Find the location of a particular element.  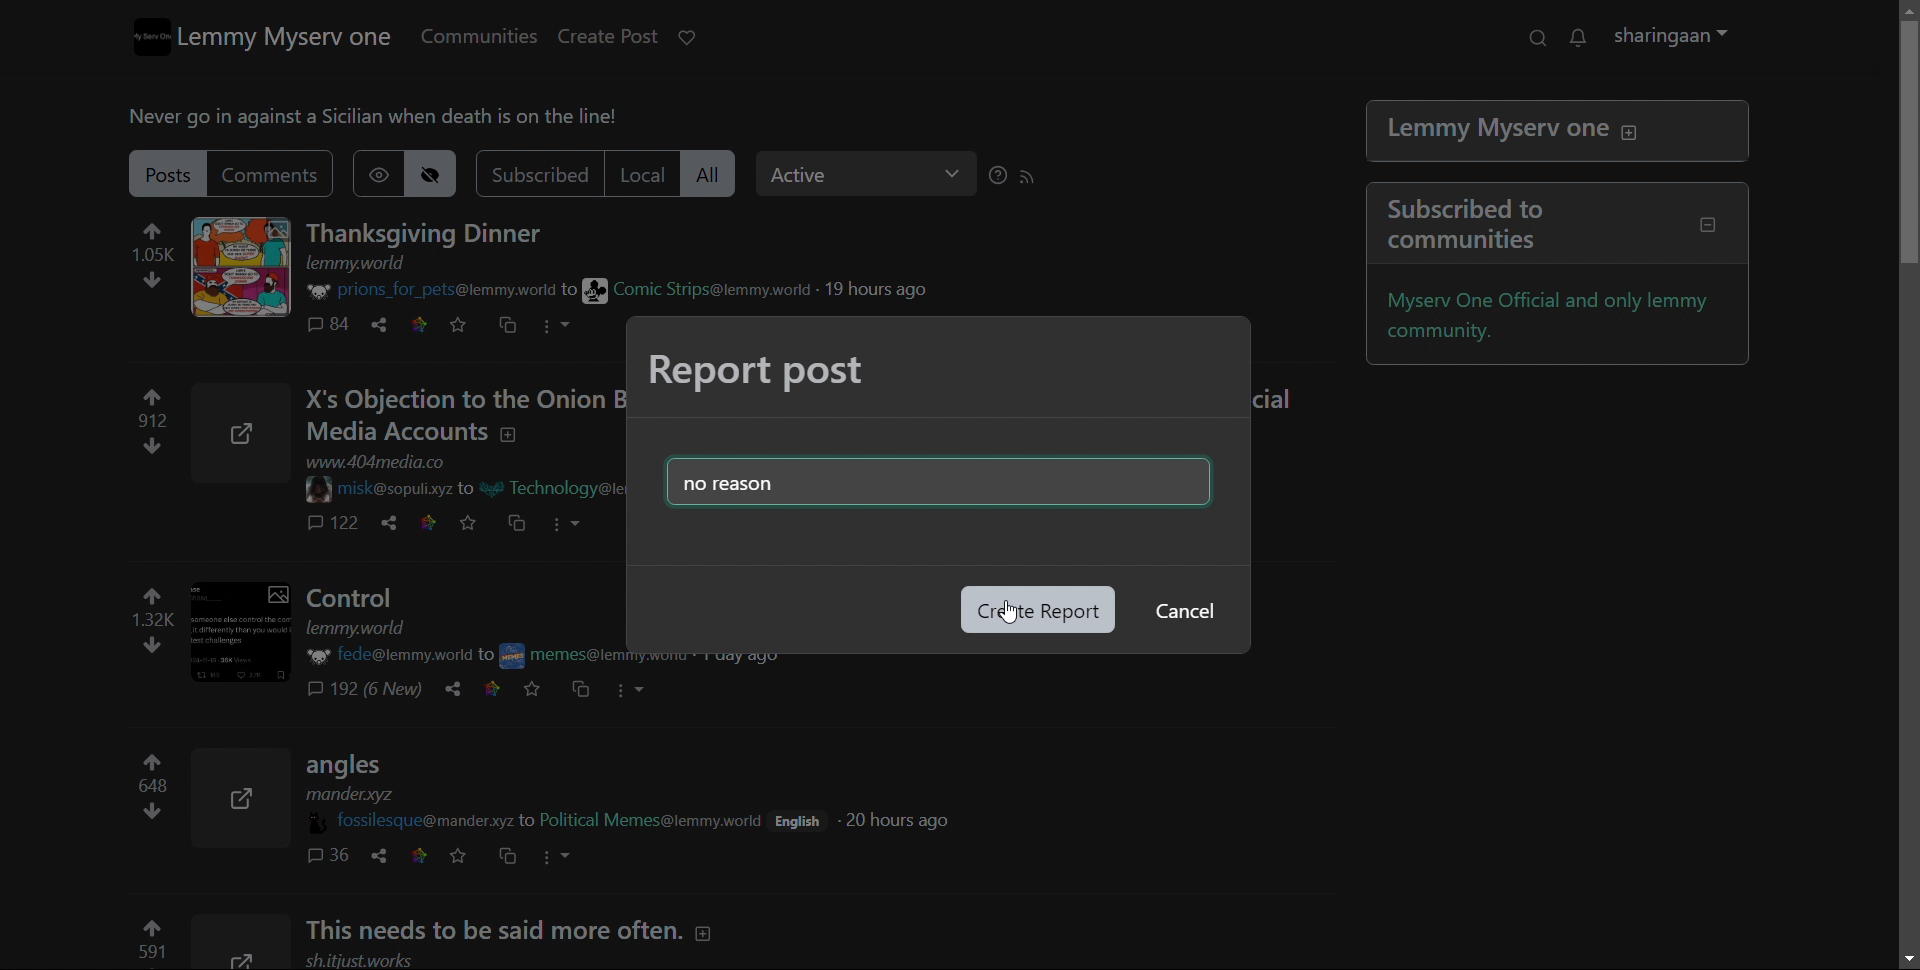

pointer is located at coordinates (1002, 621).